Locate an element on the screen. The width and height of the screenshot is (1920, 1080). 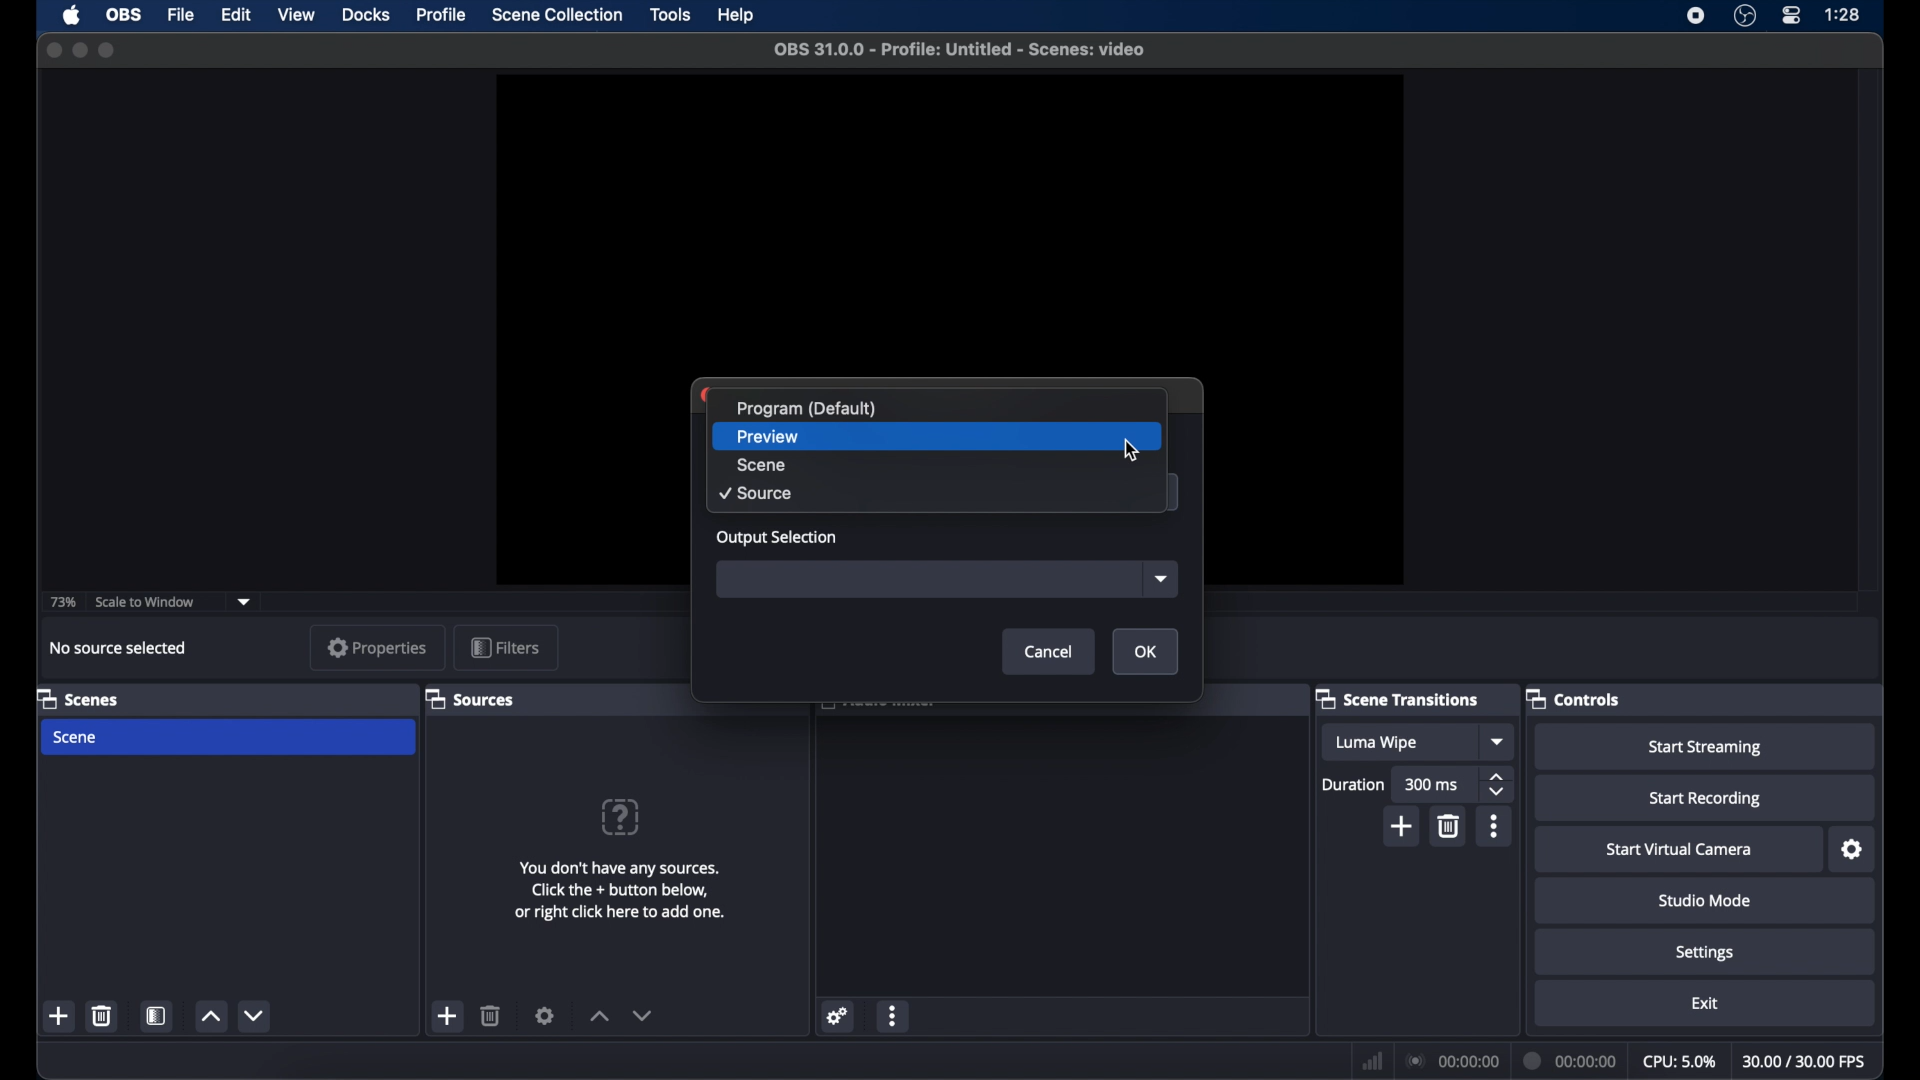
preview is located at coordinates (949, 222).